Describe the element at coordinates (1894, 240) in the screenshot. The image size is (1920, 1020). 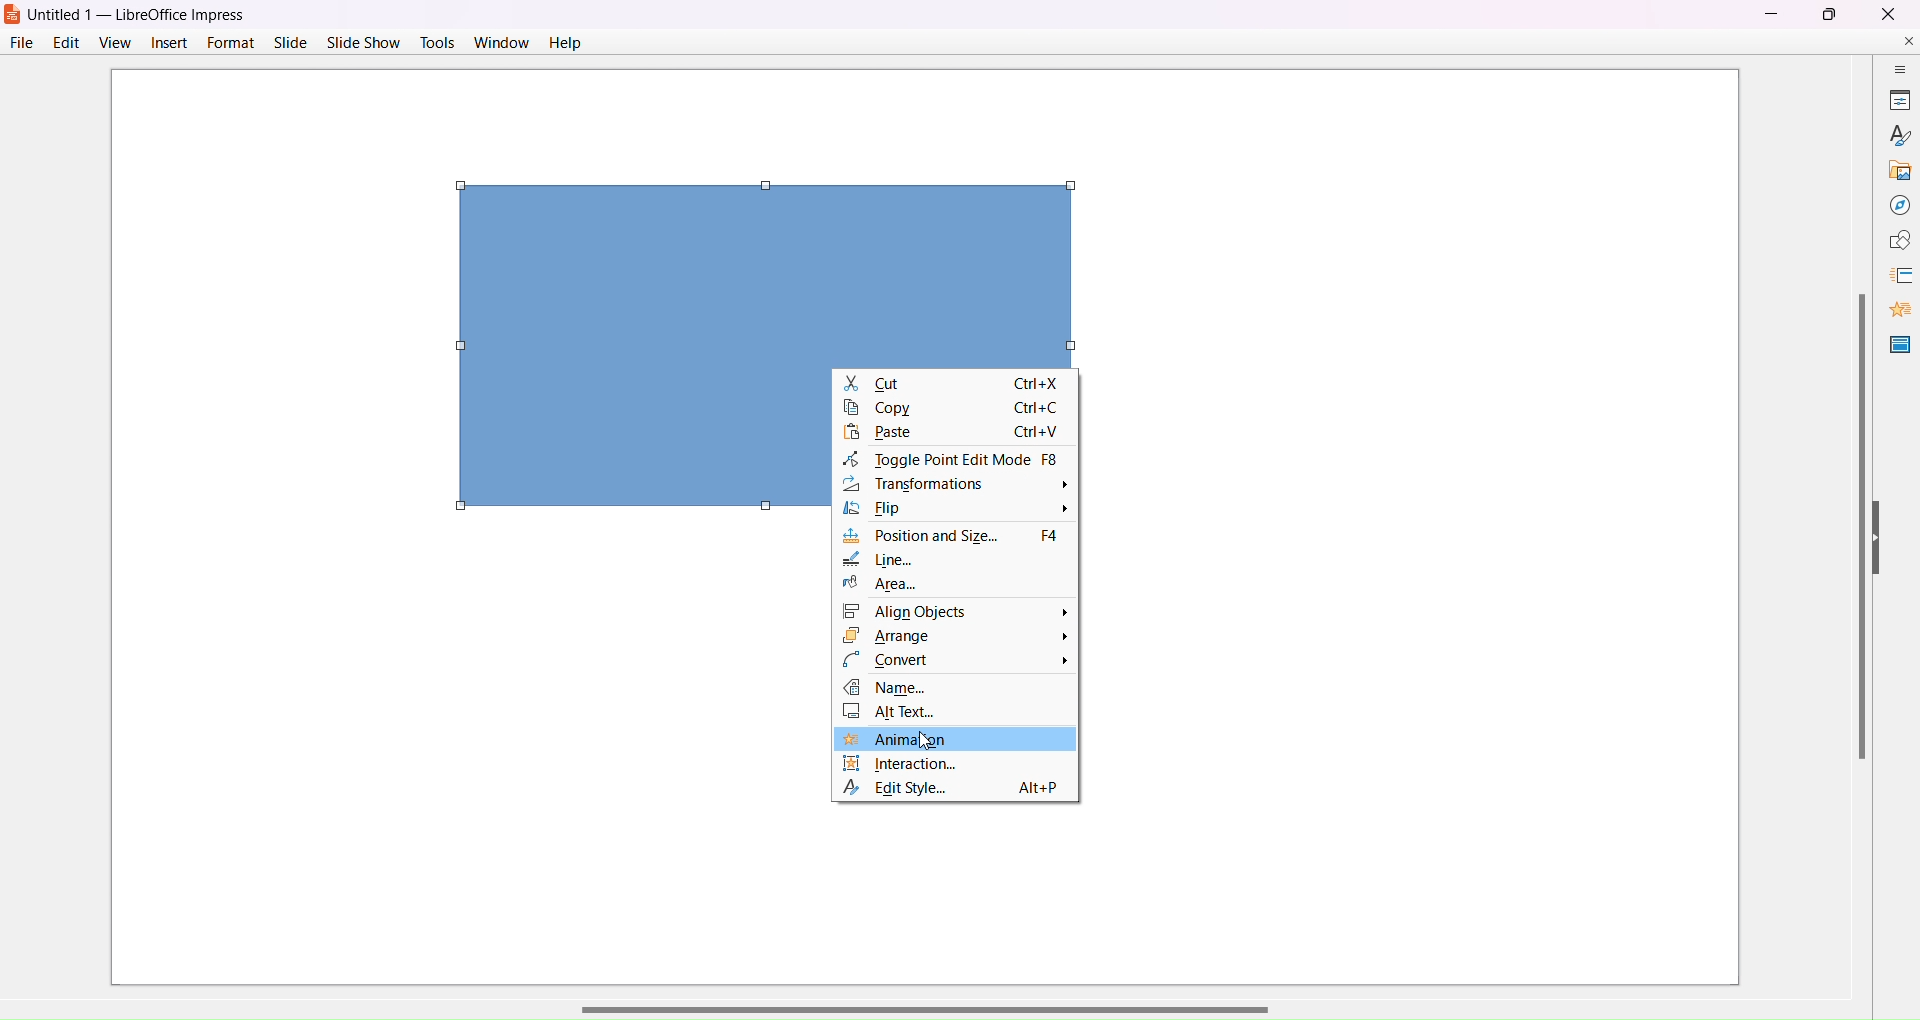
I see `Shapes` at that location.